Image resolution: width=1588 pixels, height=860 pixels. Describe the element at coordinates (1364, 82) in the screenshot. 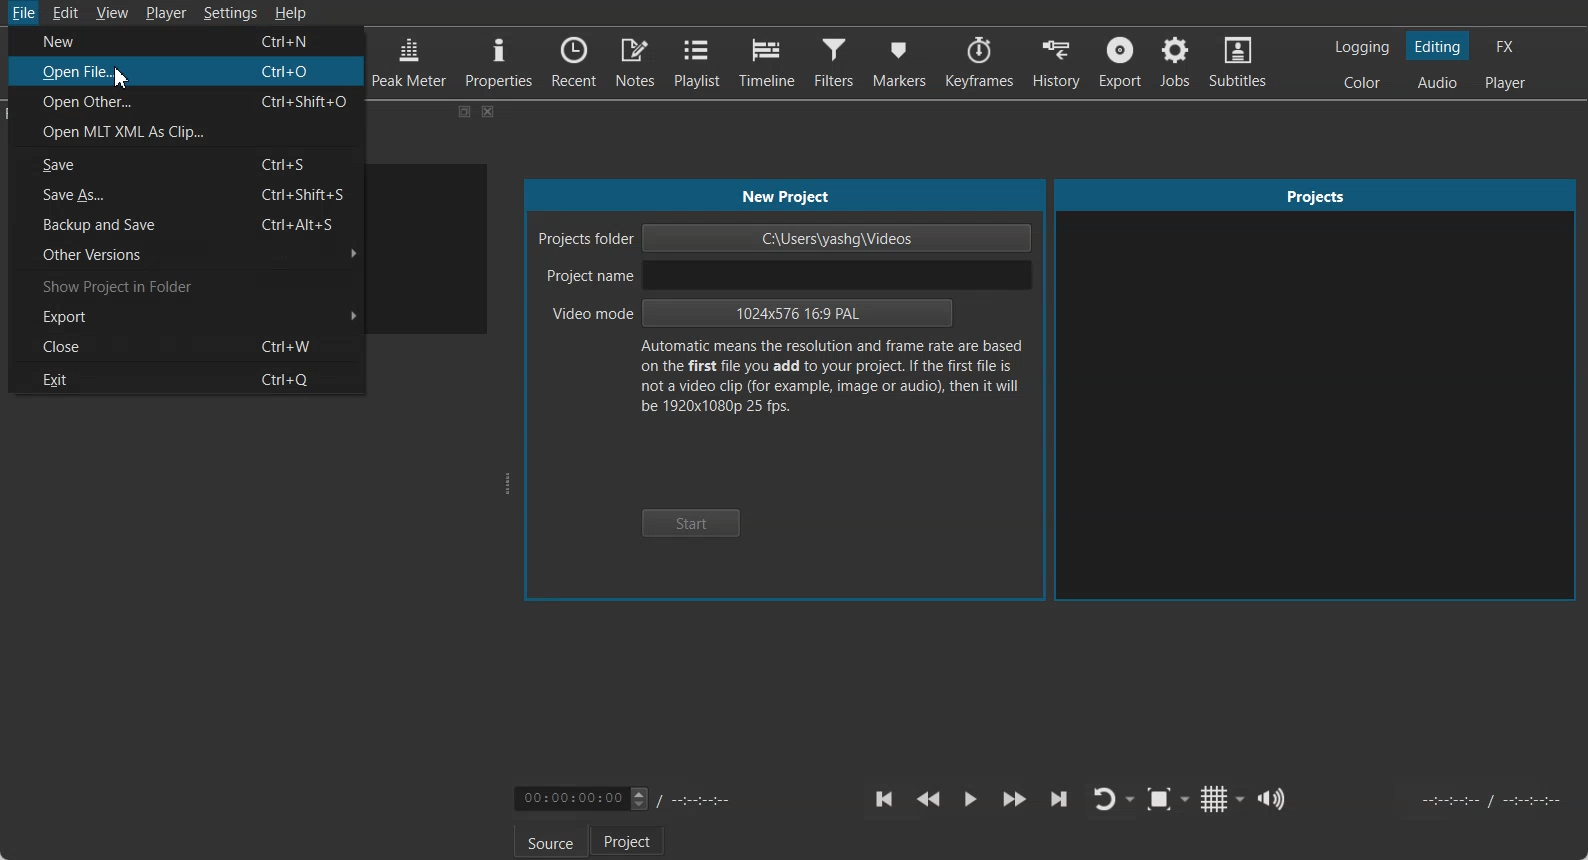

I see `Switch to the color layout` at that location.